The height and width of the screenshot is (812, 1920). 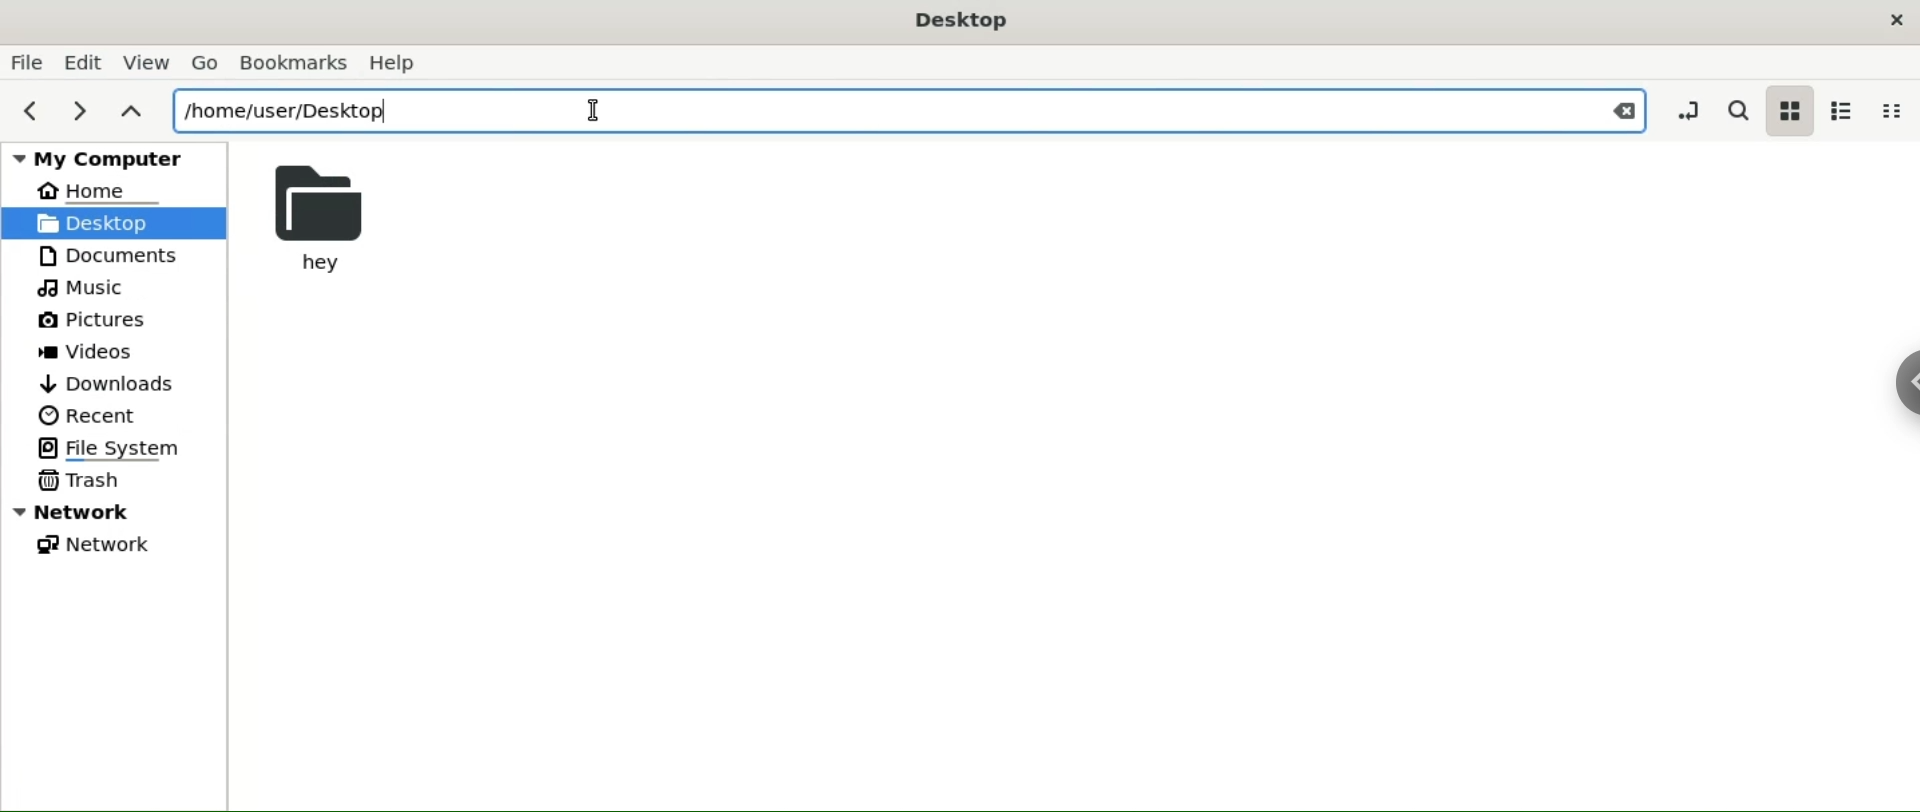 What do you see at coordinates (1792, 110) in the screenshot?
I see `icon view` at bounding box center [1792, 110].